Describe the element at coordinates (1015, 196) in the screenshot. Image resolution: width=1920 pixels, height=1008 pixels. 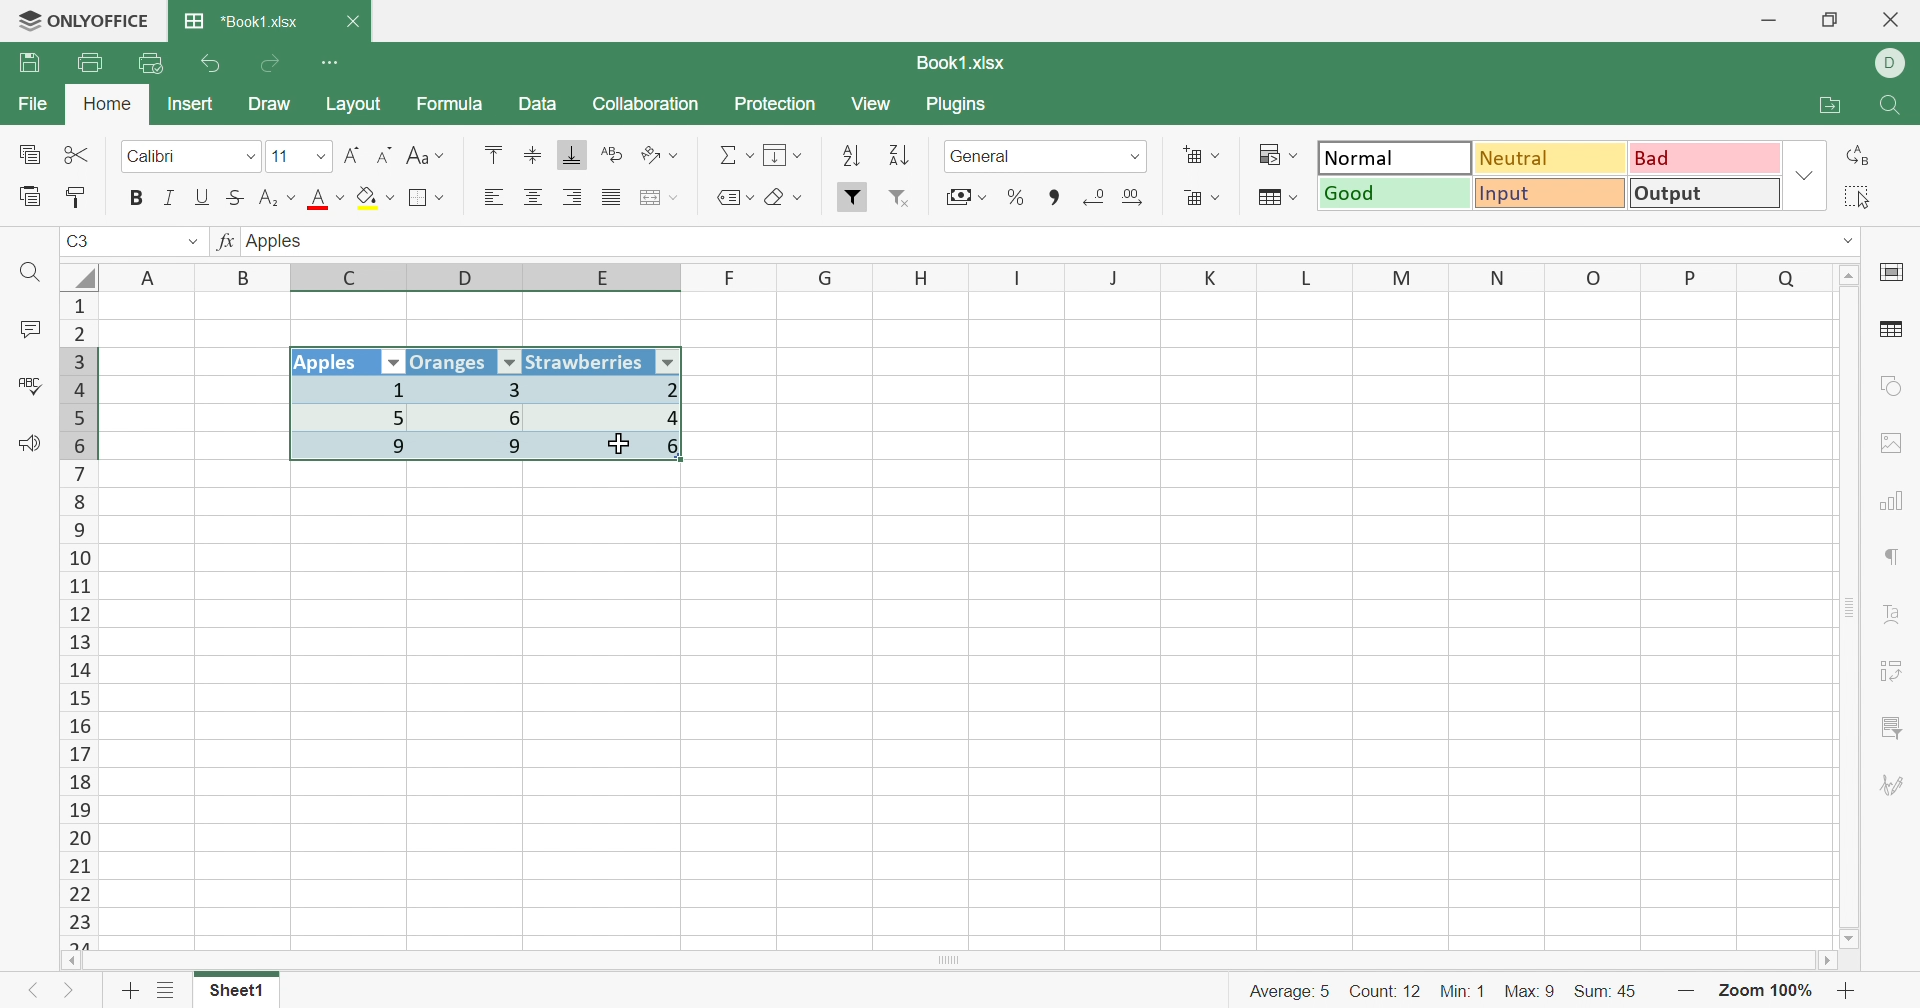
I see `Percentage style` at that location.